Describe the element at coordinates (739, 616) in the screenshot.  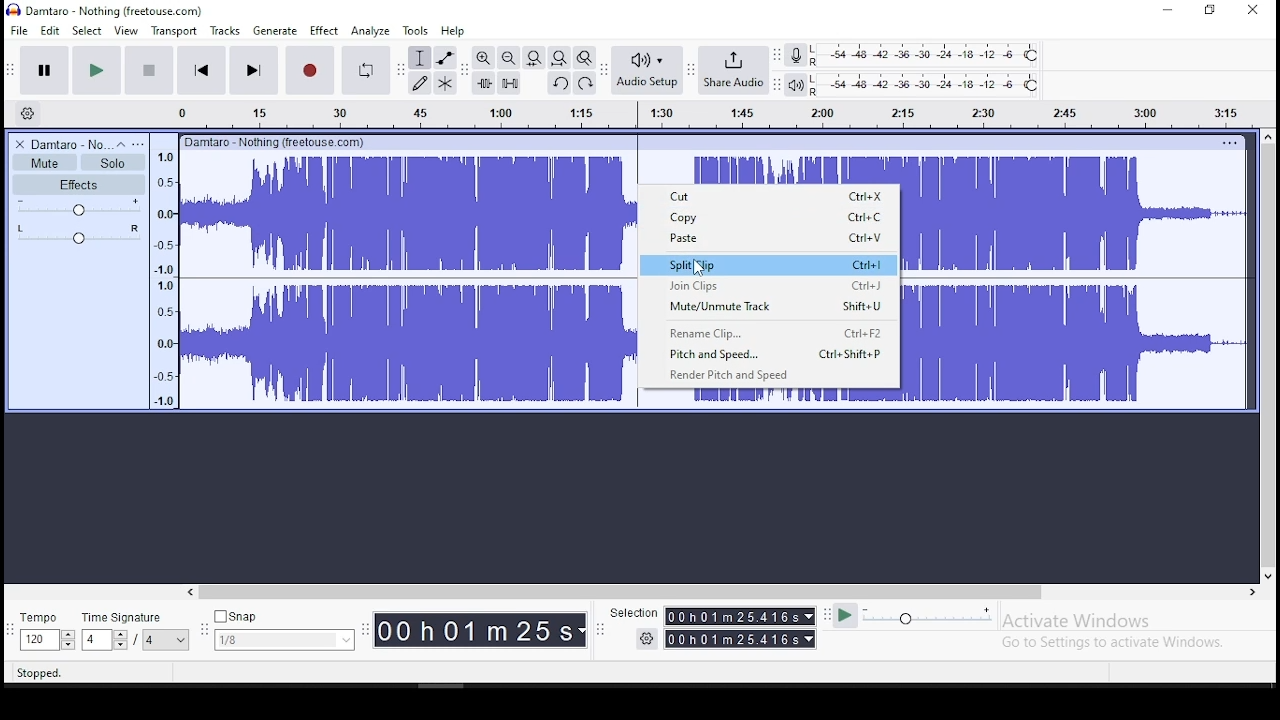
I see `time menu` at that location.